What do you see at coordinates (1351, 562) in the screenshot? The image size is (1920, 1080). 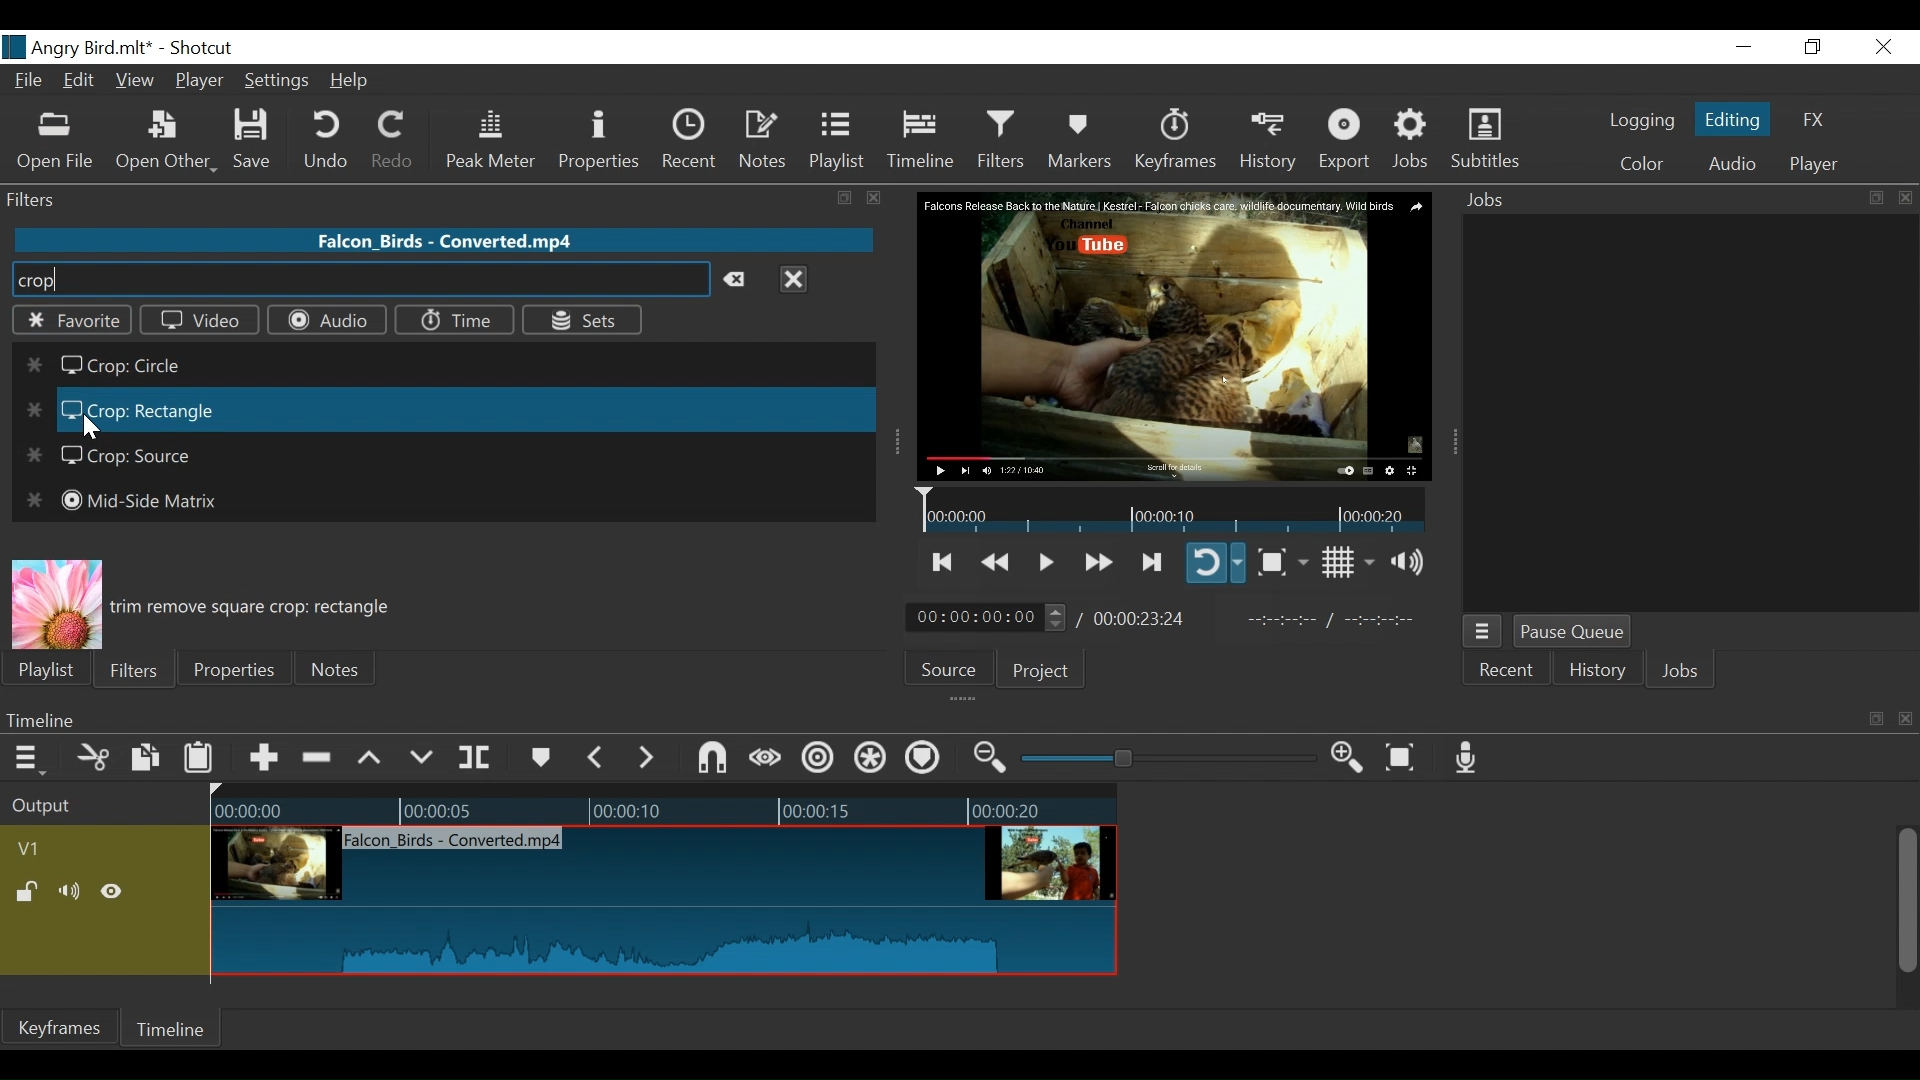 I see `Toggle display grid on player` at bounding box center [1351, 562].